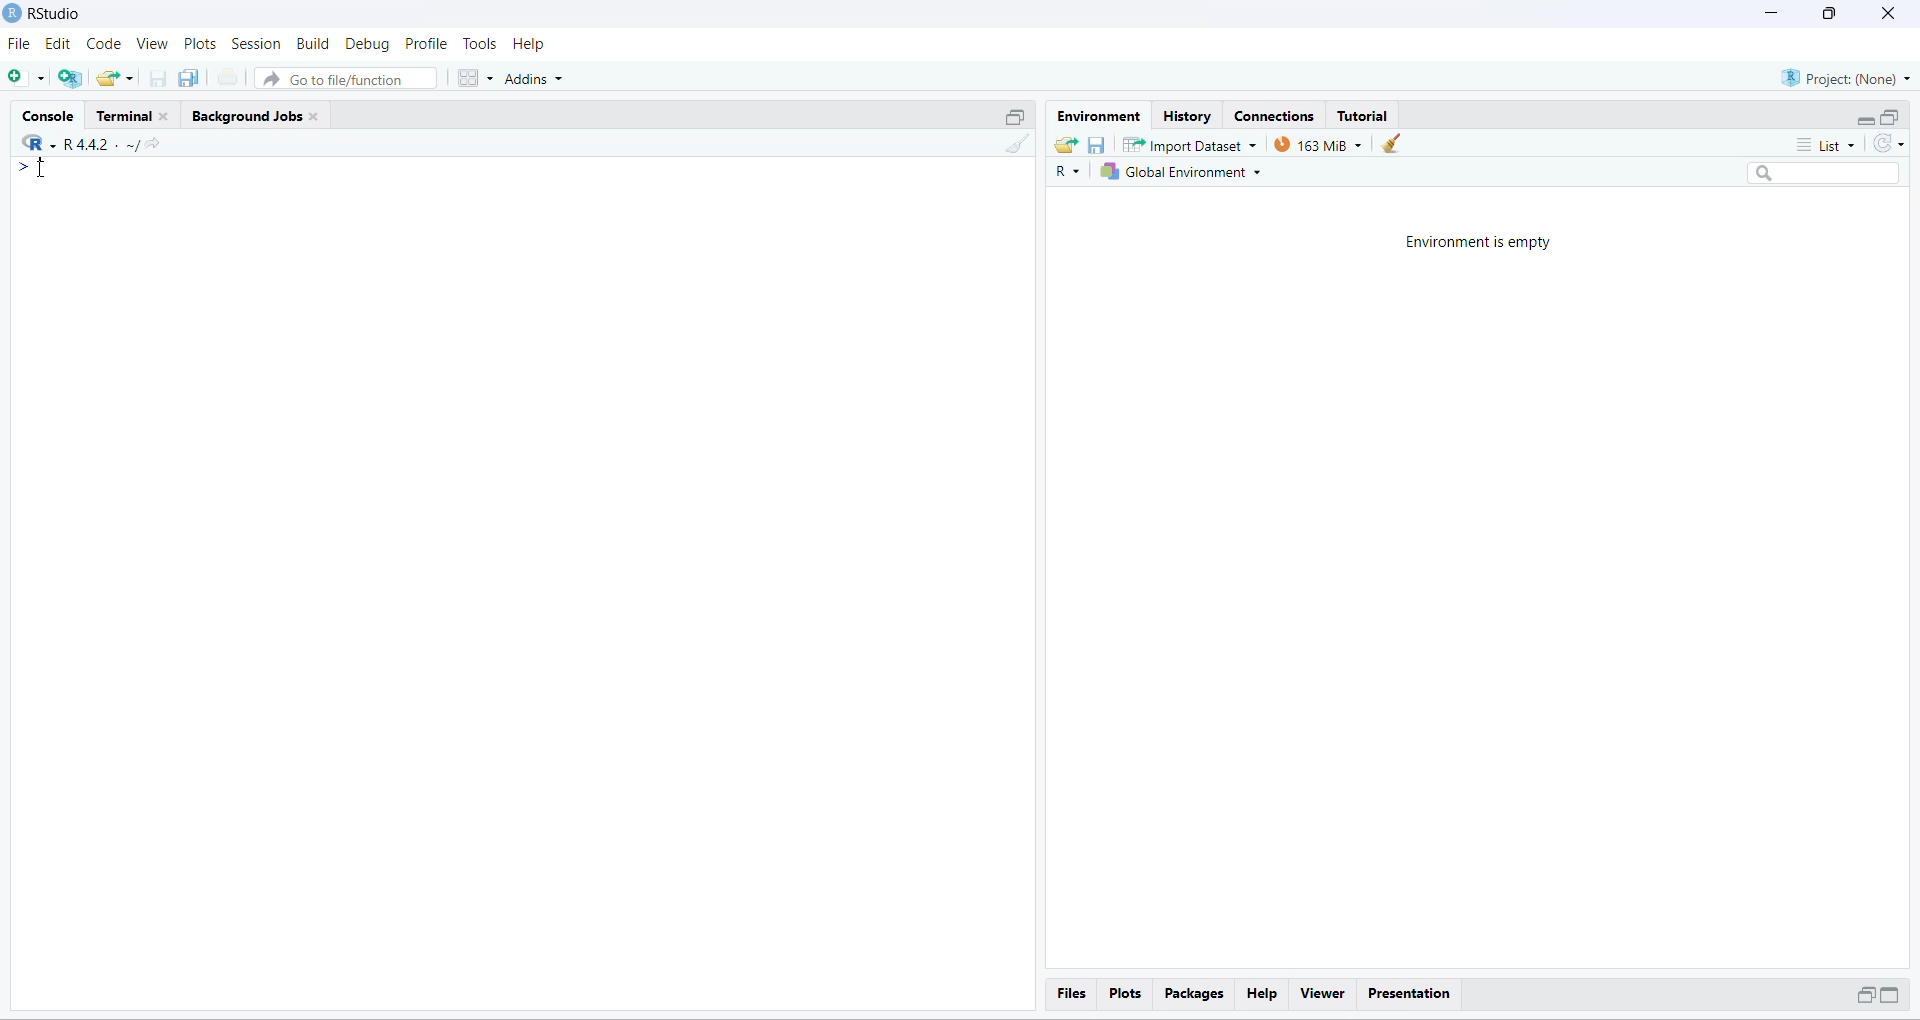 The height and width of the screenshot is (1020, 1920). Describe the element at coordinates (1194, 994) in the screenshot. I see `Packages` at that location.